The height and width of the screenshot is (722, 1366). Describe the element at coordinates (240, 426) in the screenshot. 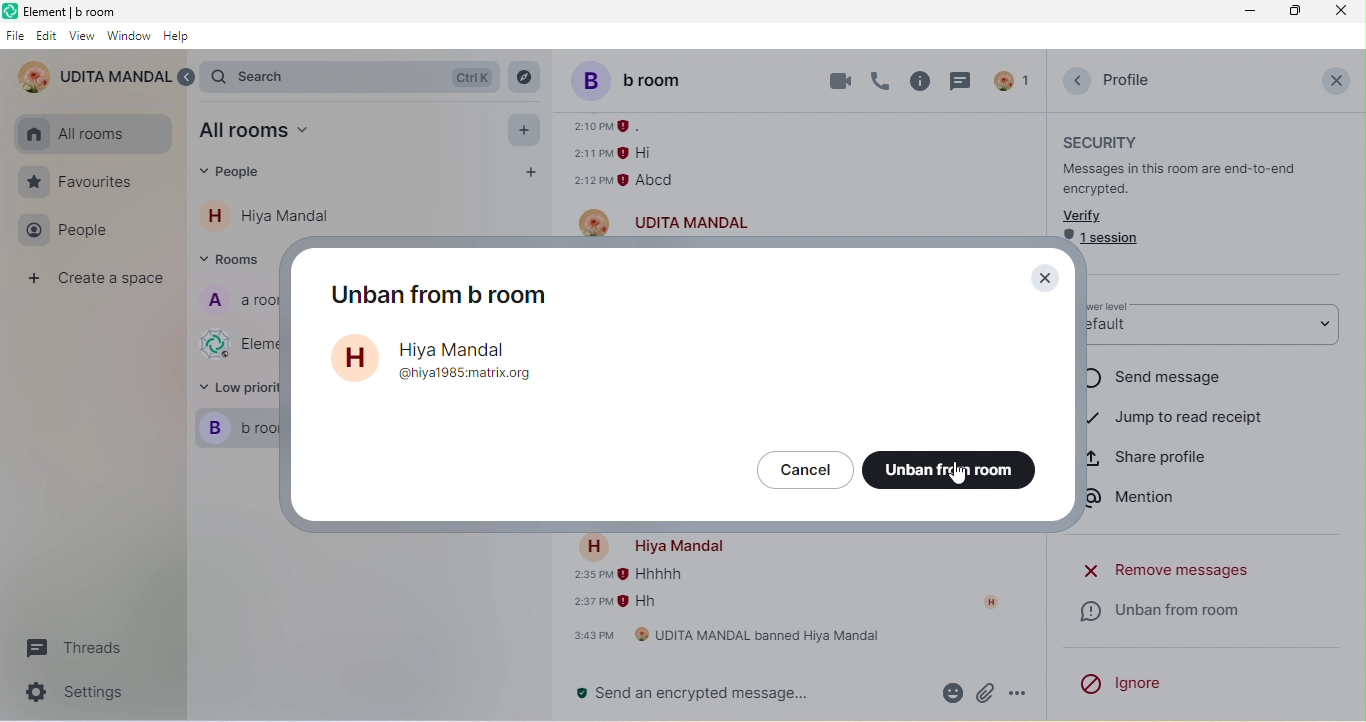

I see `b room` at that location.